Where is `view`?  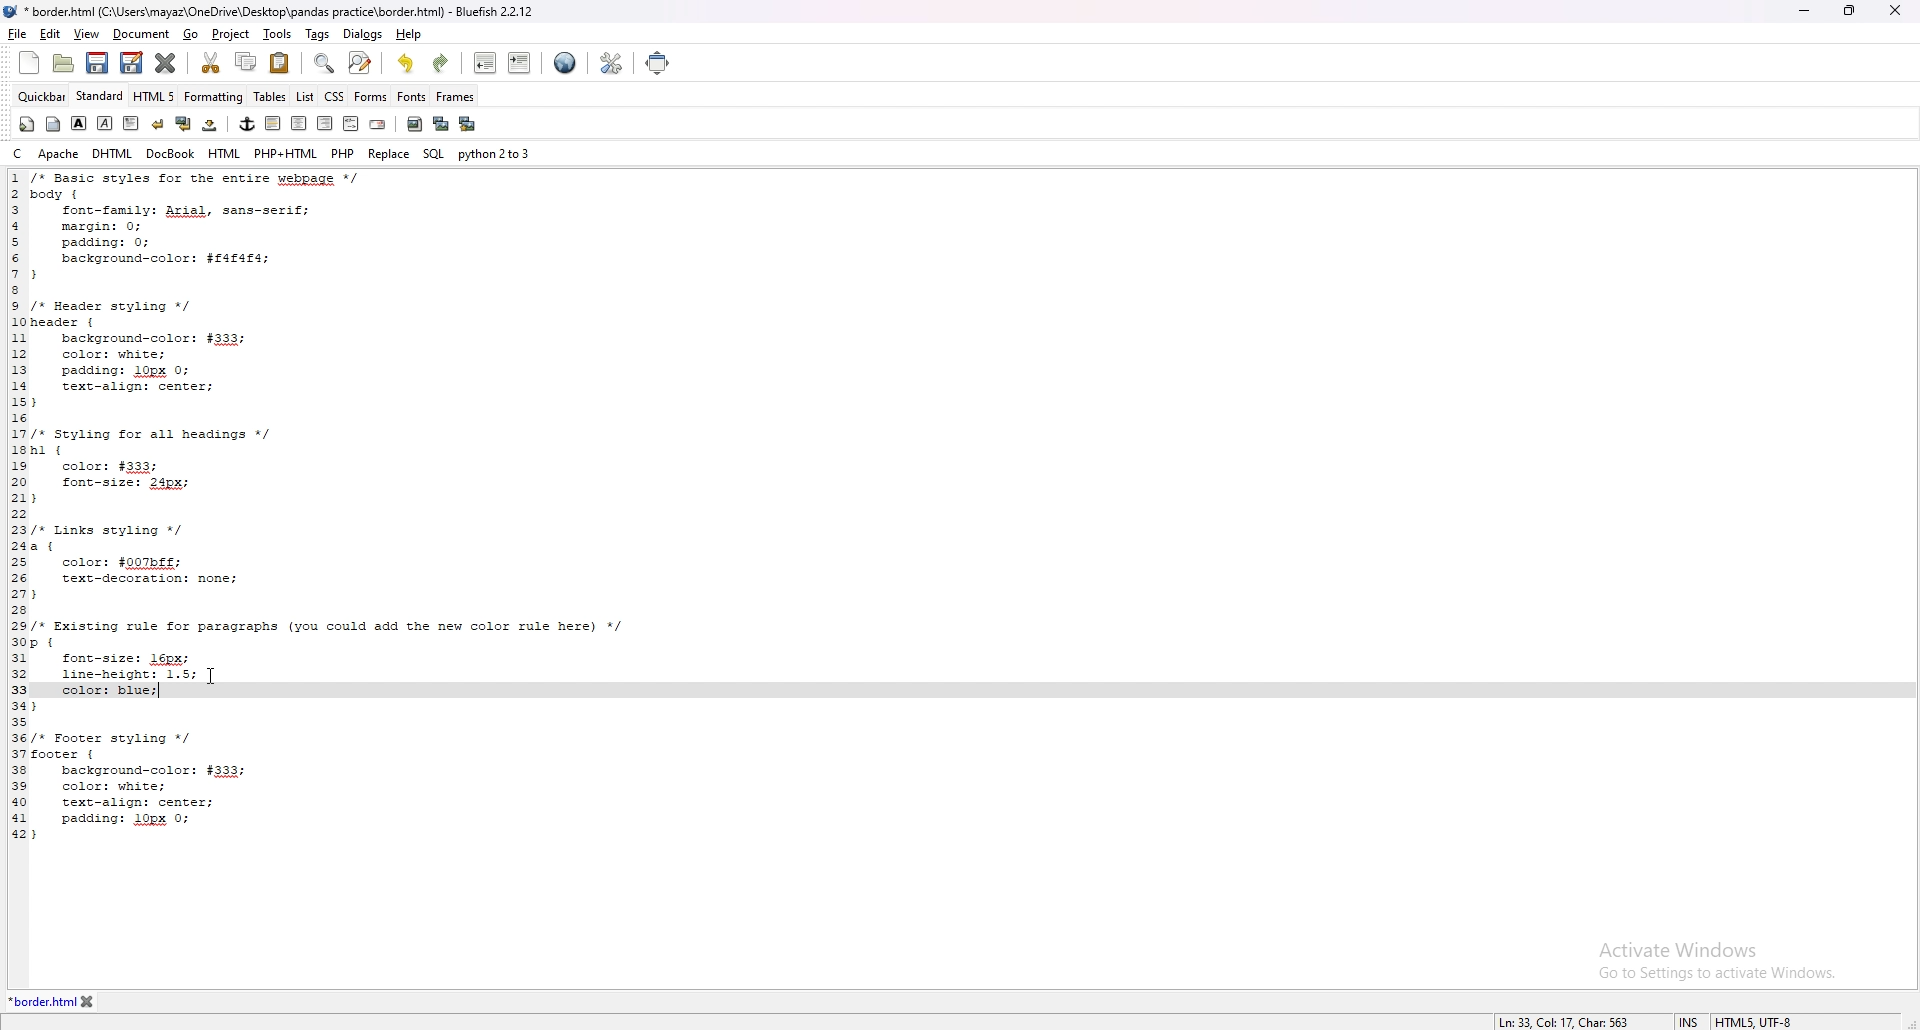 view is located at coordinates (86, 35).